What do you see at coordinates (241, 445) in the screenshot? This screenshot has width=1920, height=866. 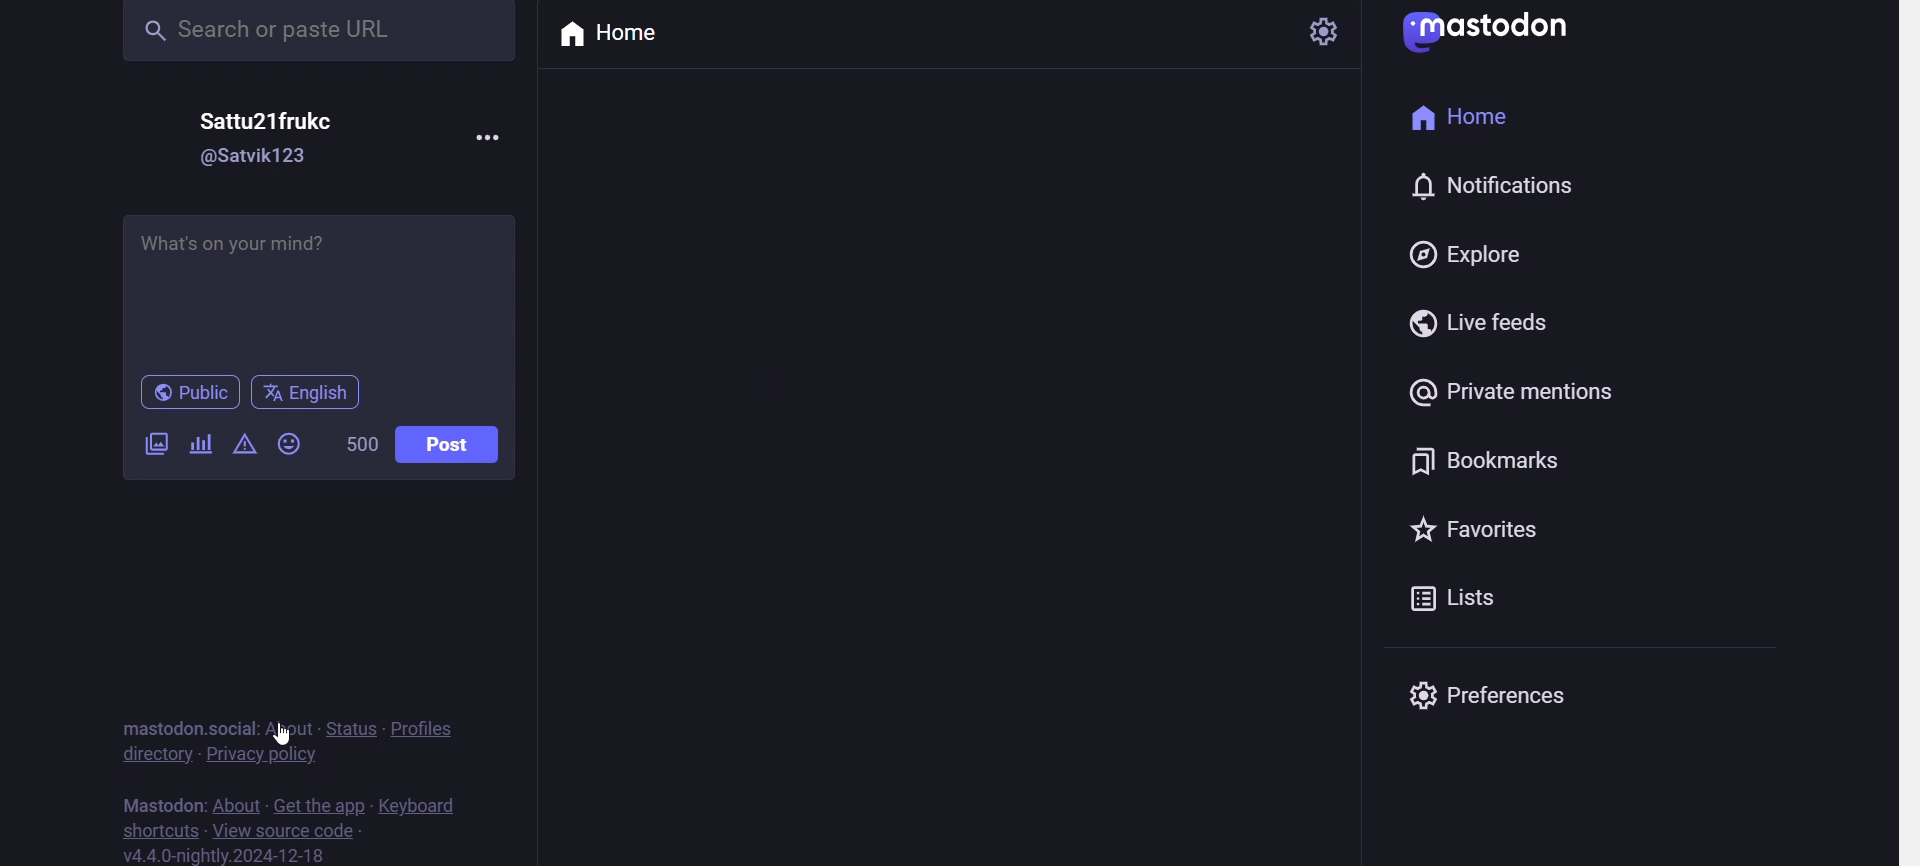 I see `content warning` at bounding box center [241, 445].